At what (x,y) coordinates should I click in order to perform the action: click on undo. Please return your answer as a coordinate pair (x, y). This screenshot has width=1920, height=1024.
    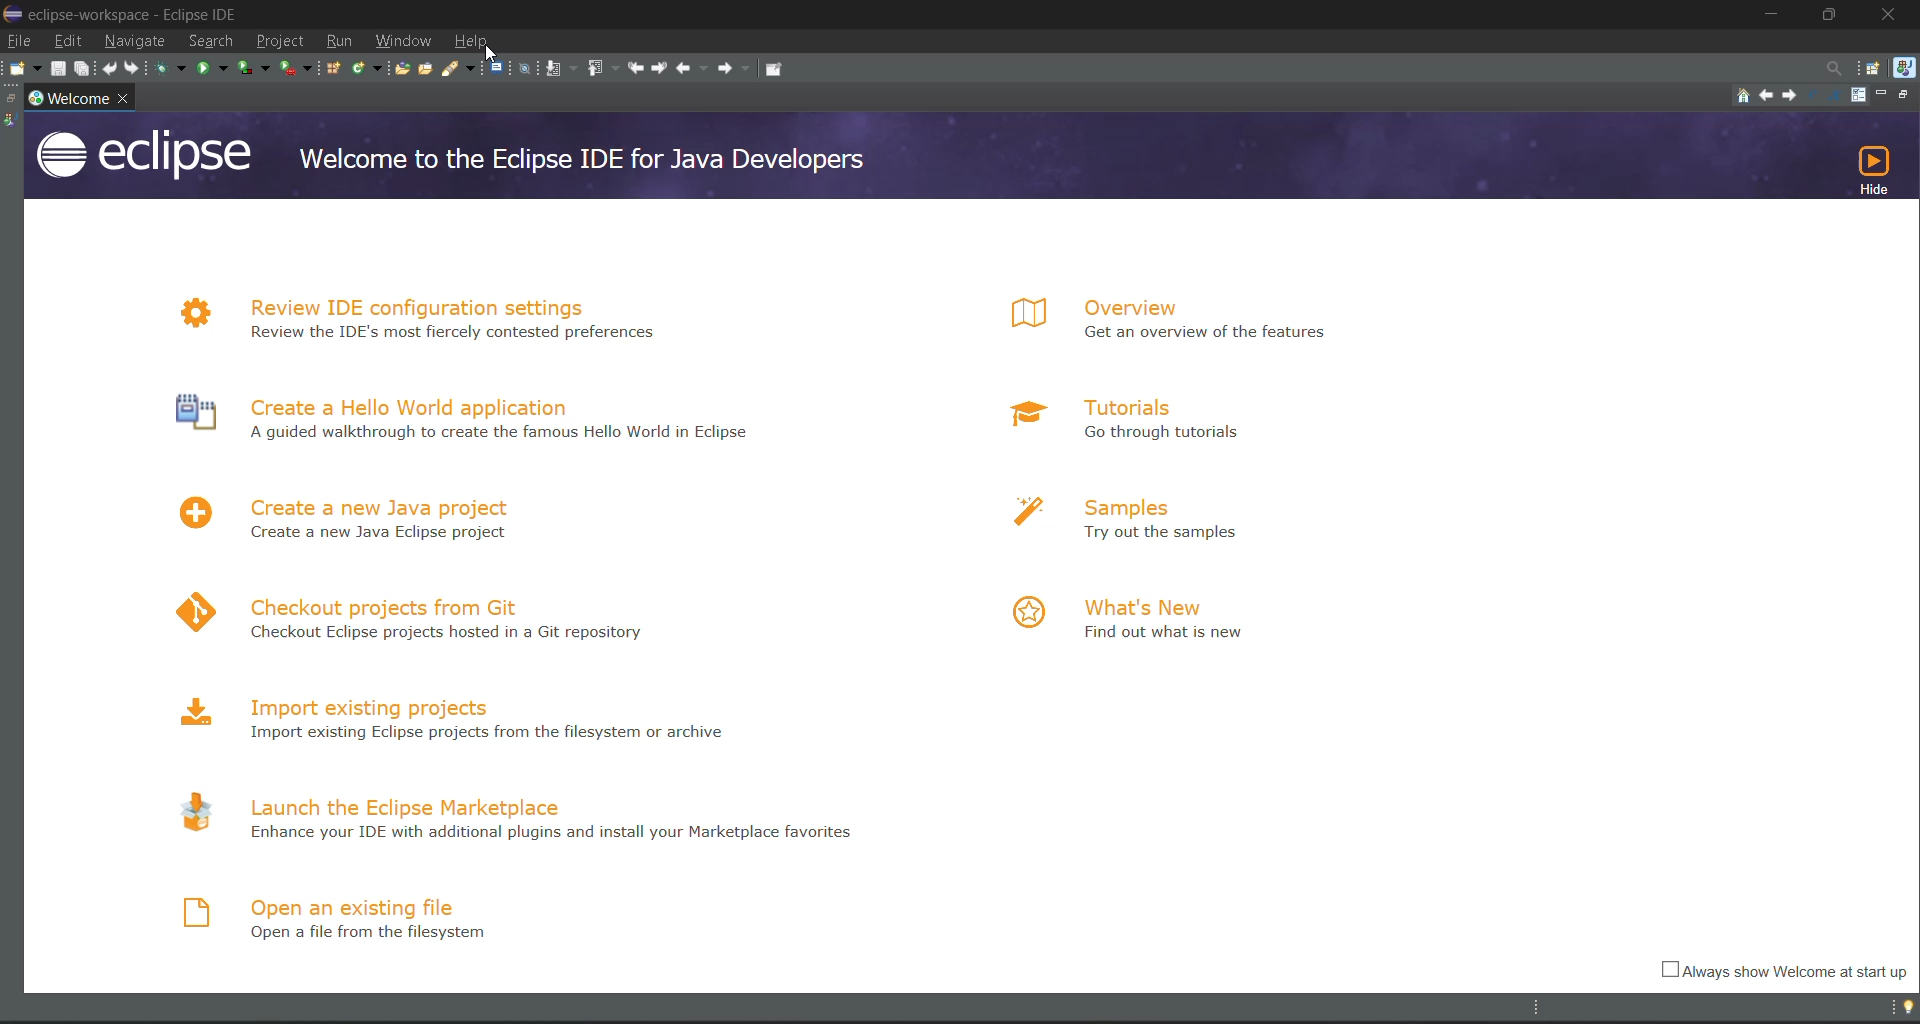
    Looking at the image, I should click on (107, 67).